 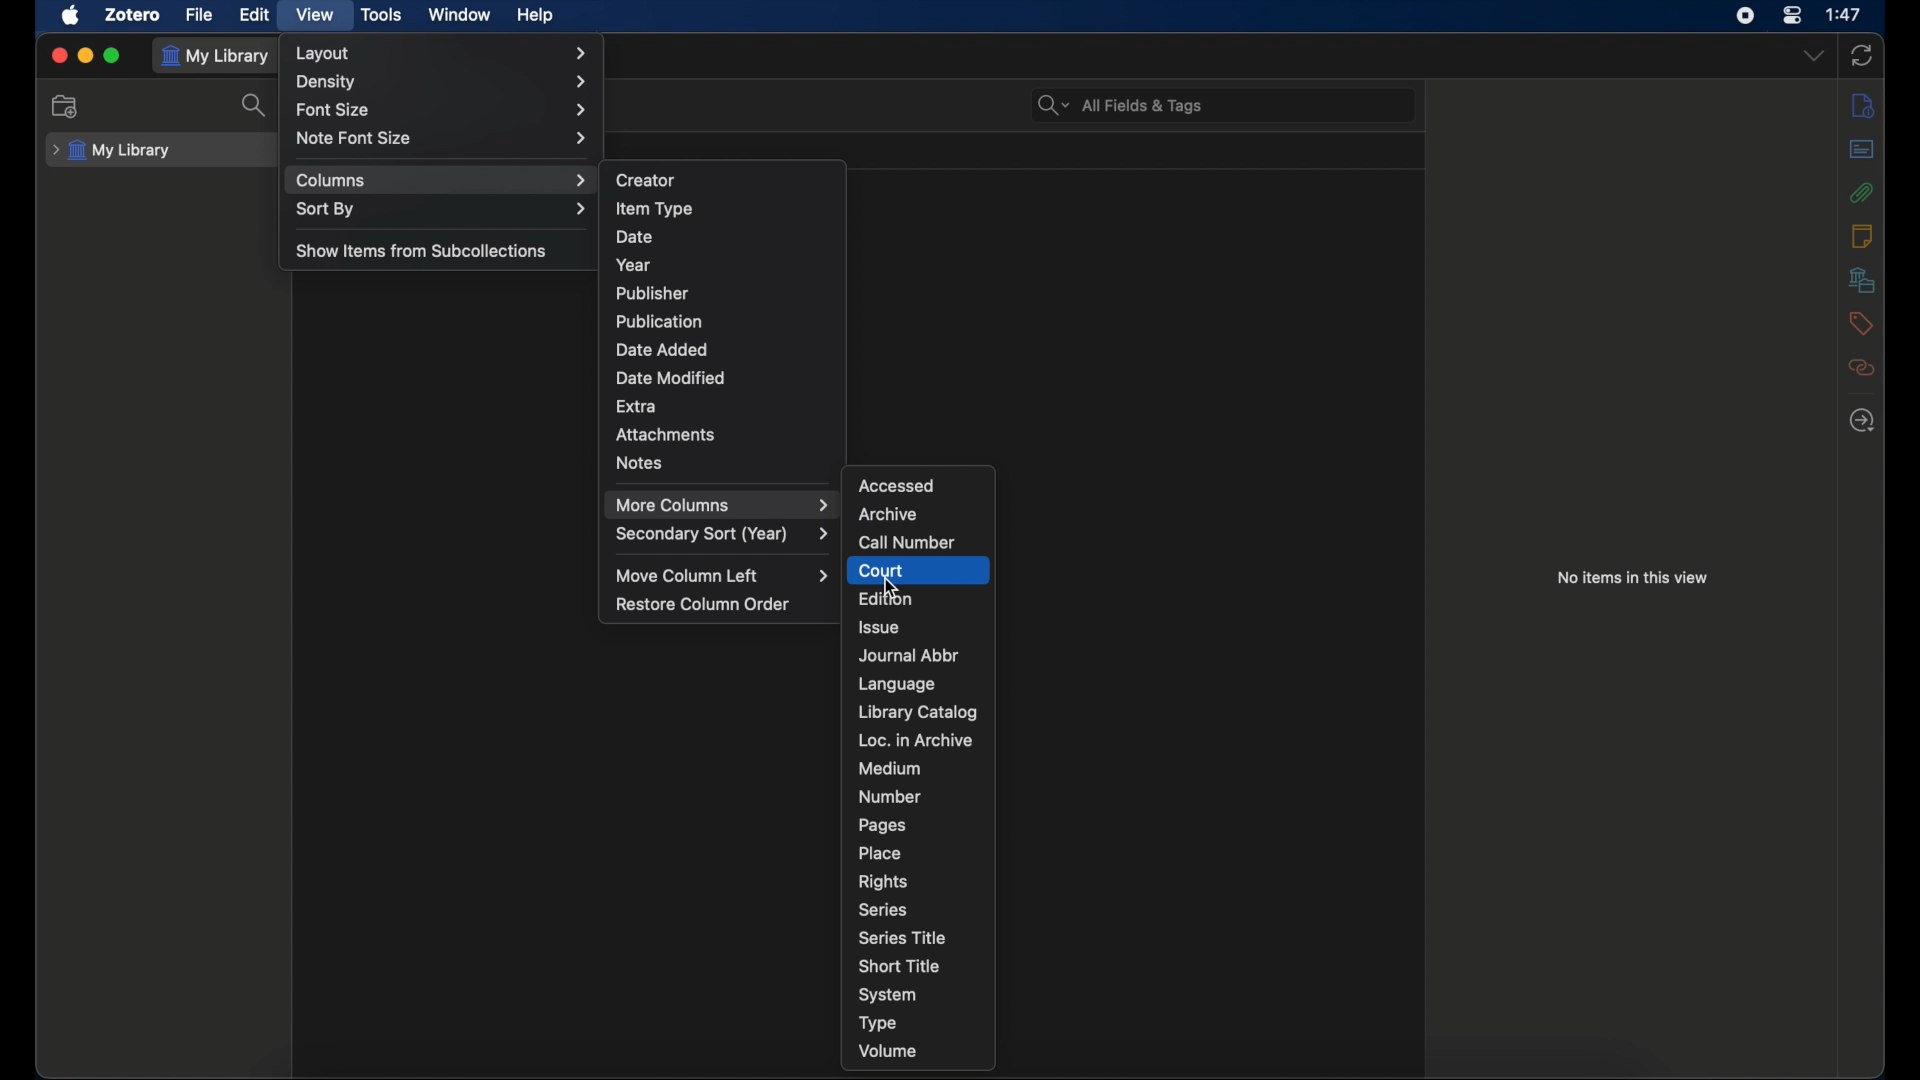 What do you see at coordinates (634, 236) in the screenshot?
I see `date` at bounding box center [634, 236].